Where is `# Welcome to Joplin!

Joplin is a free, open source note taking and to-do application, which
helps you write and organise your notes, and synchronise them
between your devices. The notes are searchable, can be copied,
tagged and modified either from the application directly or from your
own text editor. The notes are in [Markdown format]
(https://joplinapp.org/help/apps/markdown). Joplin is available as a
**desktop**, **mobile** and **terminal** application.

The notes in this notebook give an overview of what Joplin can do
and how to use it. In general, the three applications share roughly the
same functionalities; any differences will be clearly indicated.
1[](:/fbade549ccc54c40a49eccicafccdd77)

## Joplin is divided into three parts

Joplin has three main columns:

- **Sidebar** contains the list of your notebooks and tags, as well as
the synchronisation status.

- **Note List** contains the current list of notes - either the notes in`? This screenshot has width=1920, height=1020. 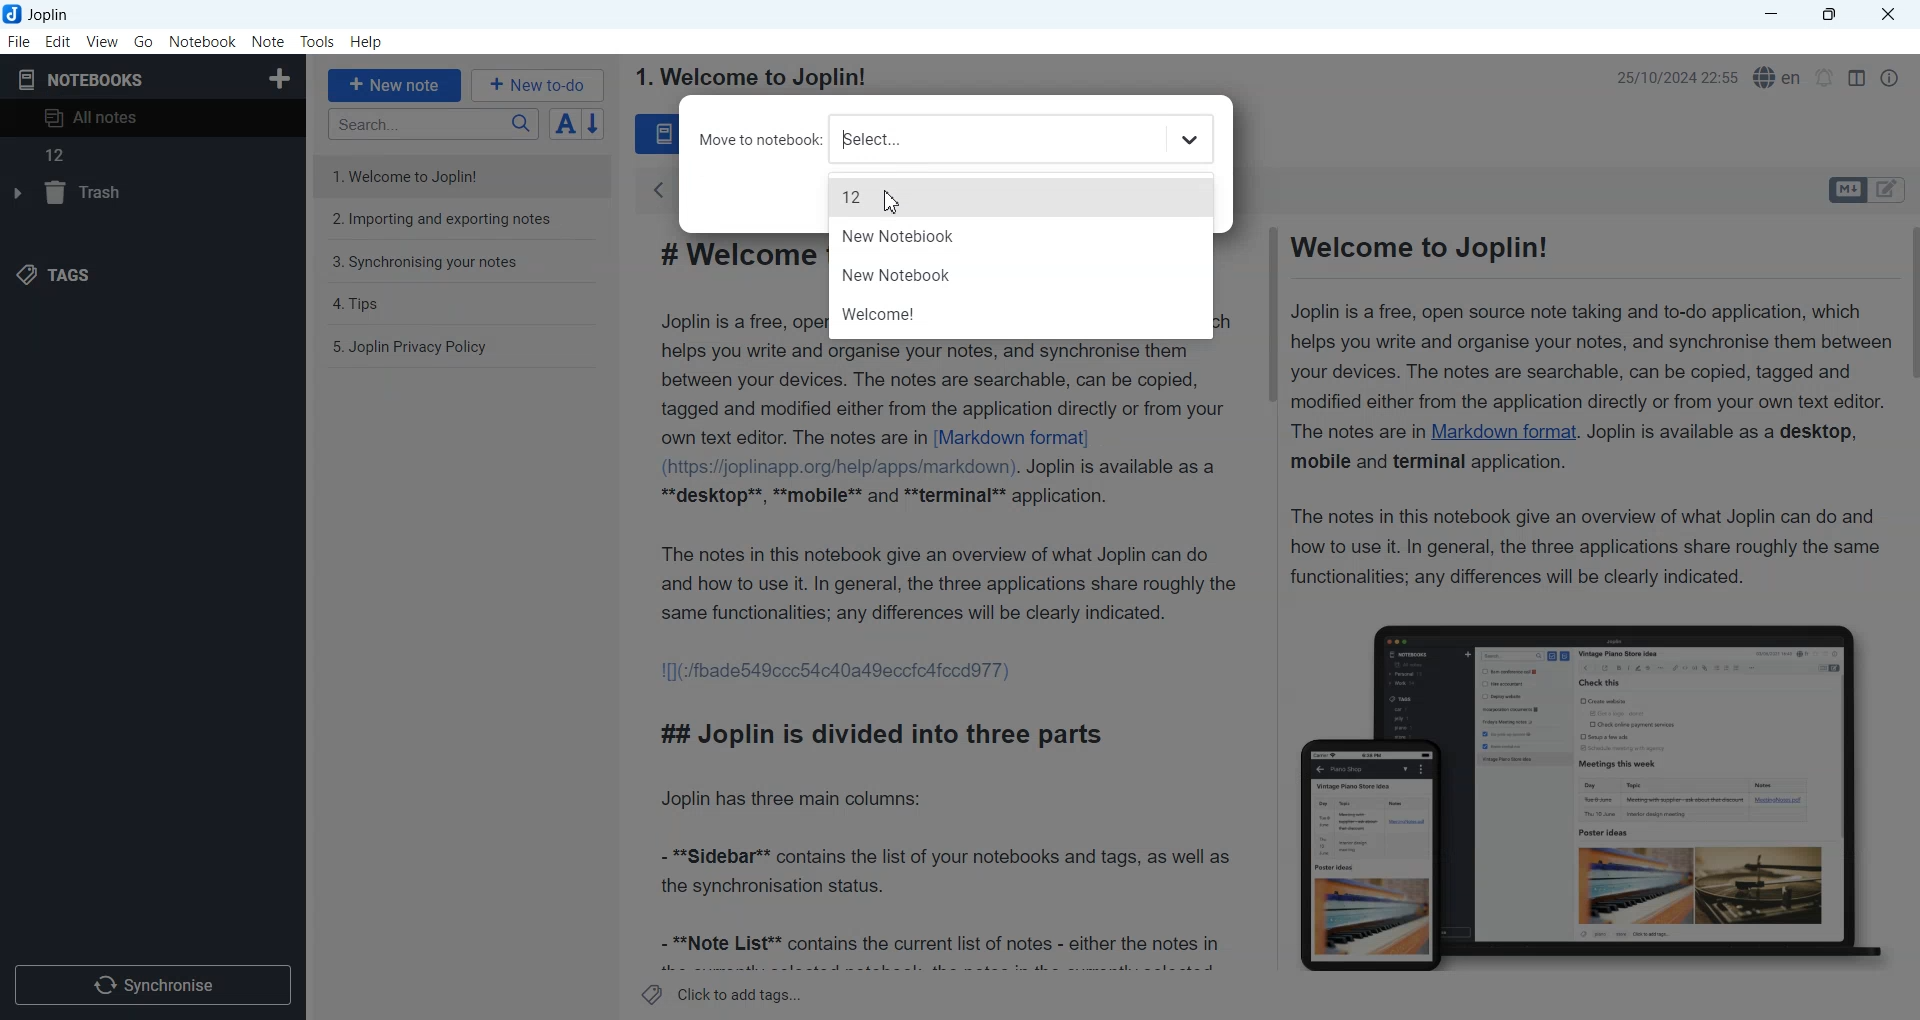 # Welcome to Joplin!

Joplin is a free, open source note taking and to-do application, which
helps you write and organise your notes, and synchronise them
between your devices. The notes are searchable, can be copied,
tagged and modified either from the application directly or from your
own text editor. The notes are in [Markdown format]
(https://joplinapp.org/help/apps/markdown). Joplin is available as a
**desktop**, **mobile** and **terminal** application.

The notes in this notebook give an overview of what Joplin can do
and how to use it. In general, the three applications share roughly the
same functionalities; any differences will be clearly indicated.
1[](:/fbade549ccc54c40a49eccicafccdd77)

## Joplin is divided into three parts

Joplin has three main columns:

- **Sidebar** contains the list of your notebooks and tags, as well as
the synchronisation status.

- **Note List** contains the current list of notes - either the notes in is located at coordinates (947, 661).